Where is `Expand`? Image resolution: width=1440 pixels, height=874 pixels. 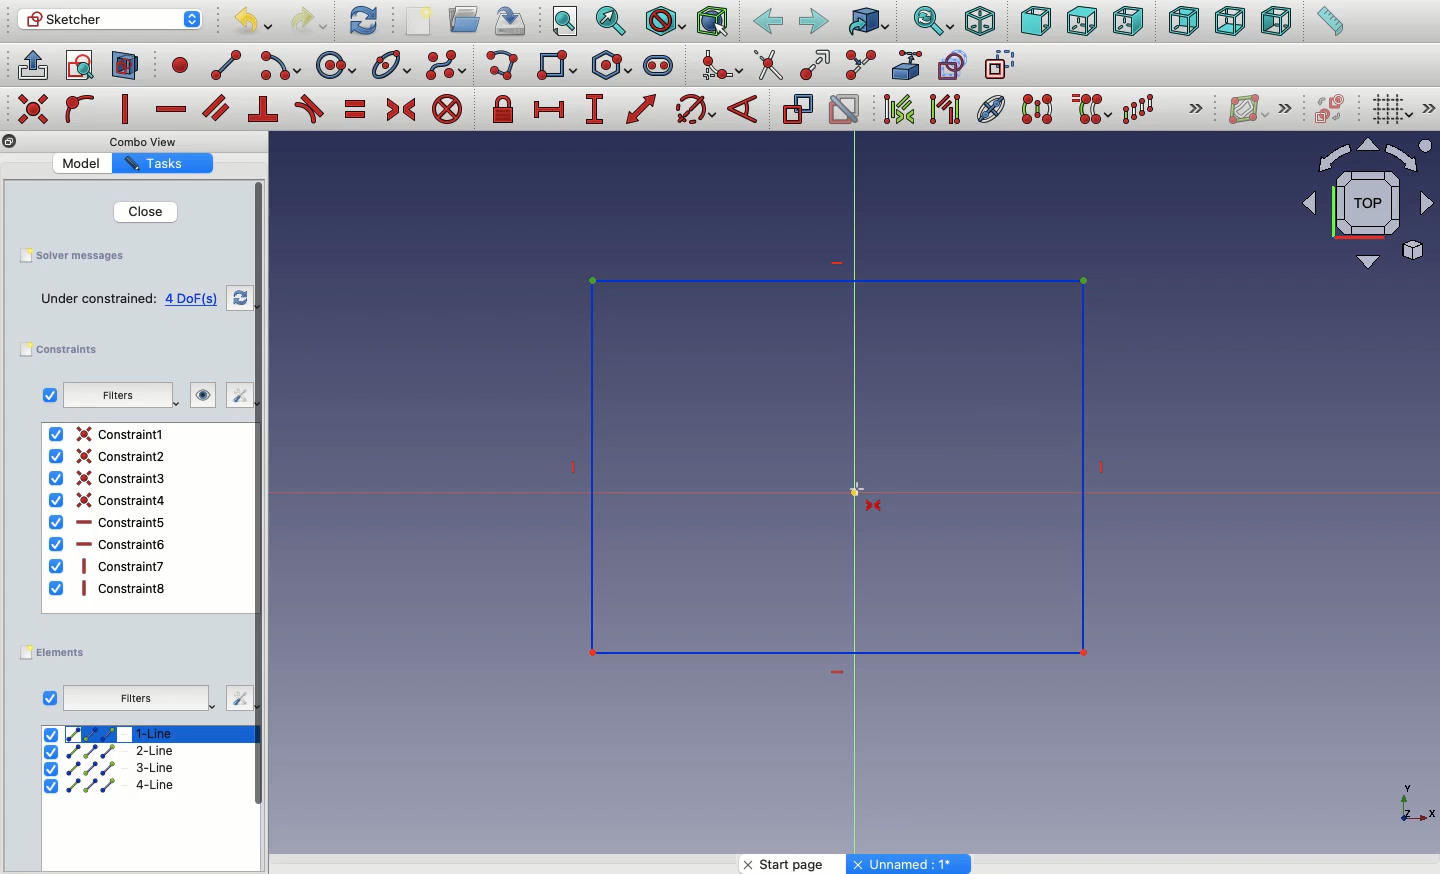 Expand is located at coordinates (1430, 108).